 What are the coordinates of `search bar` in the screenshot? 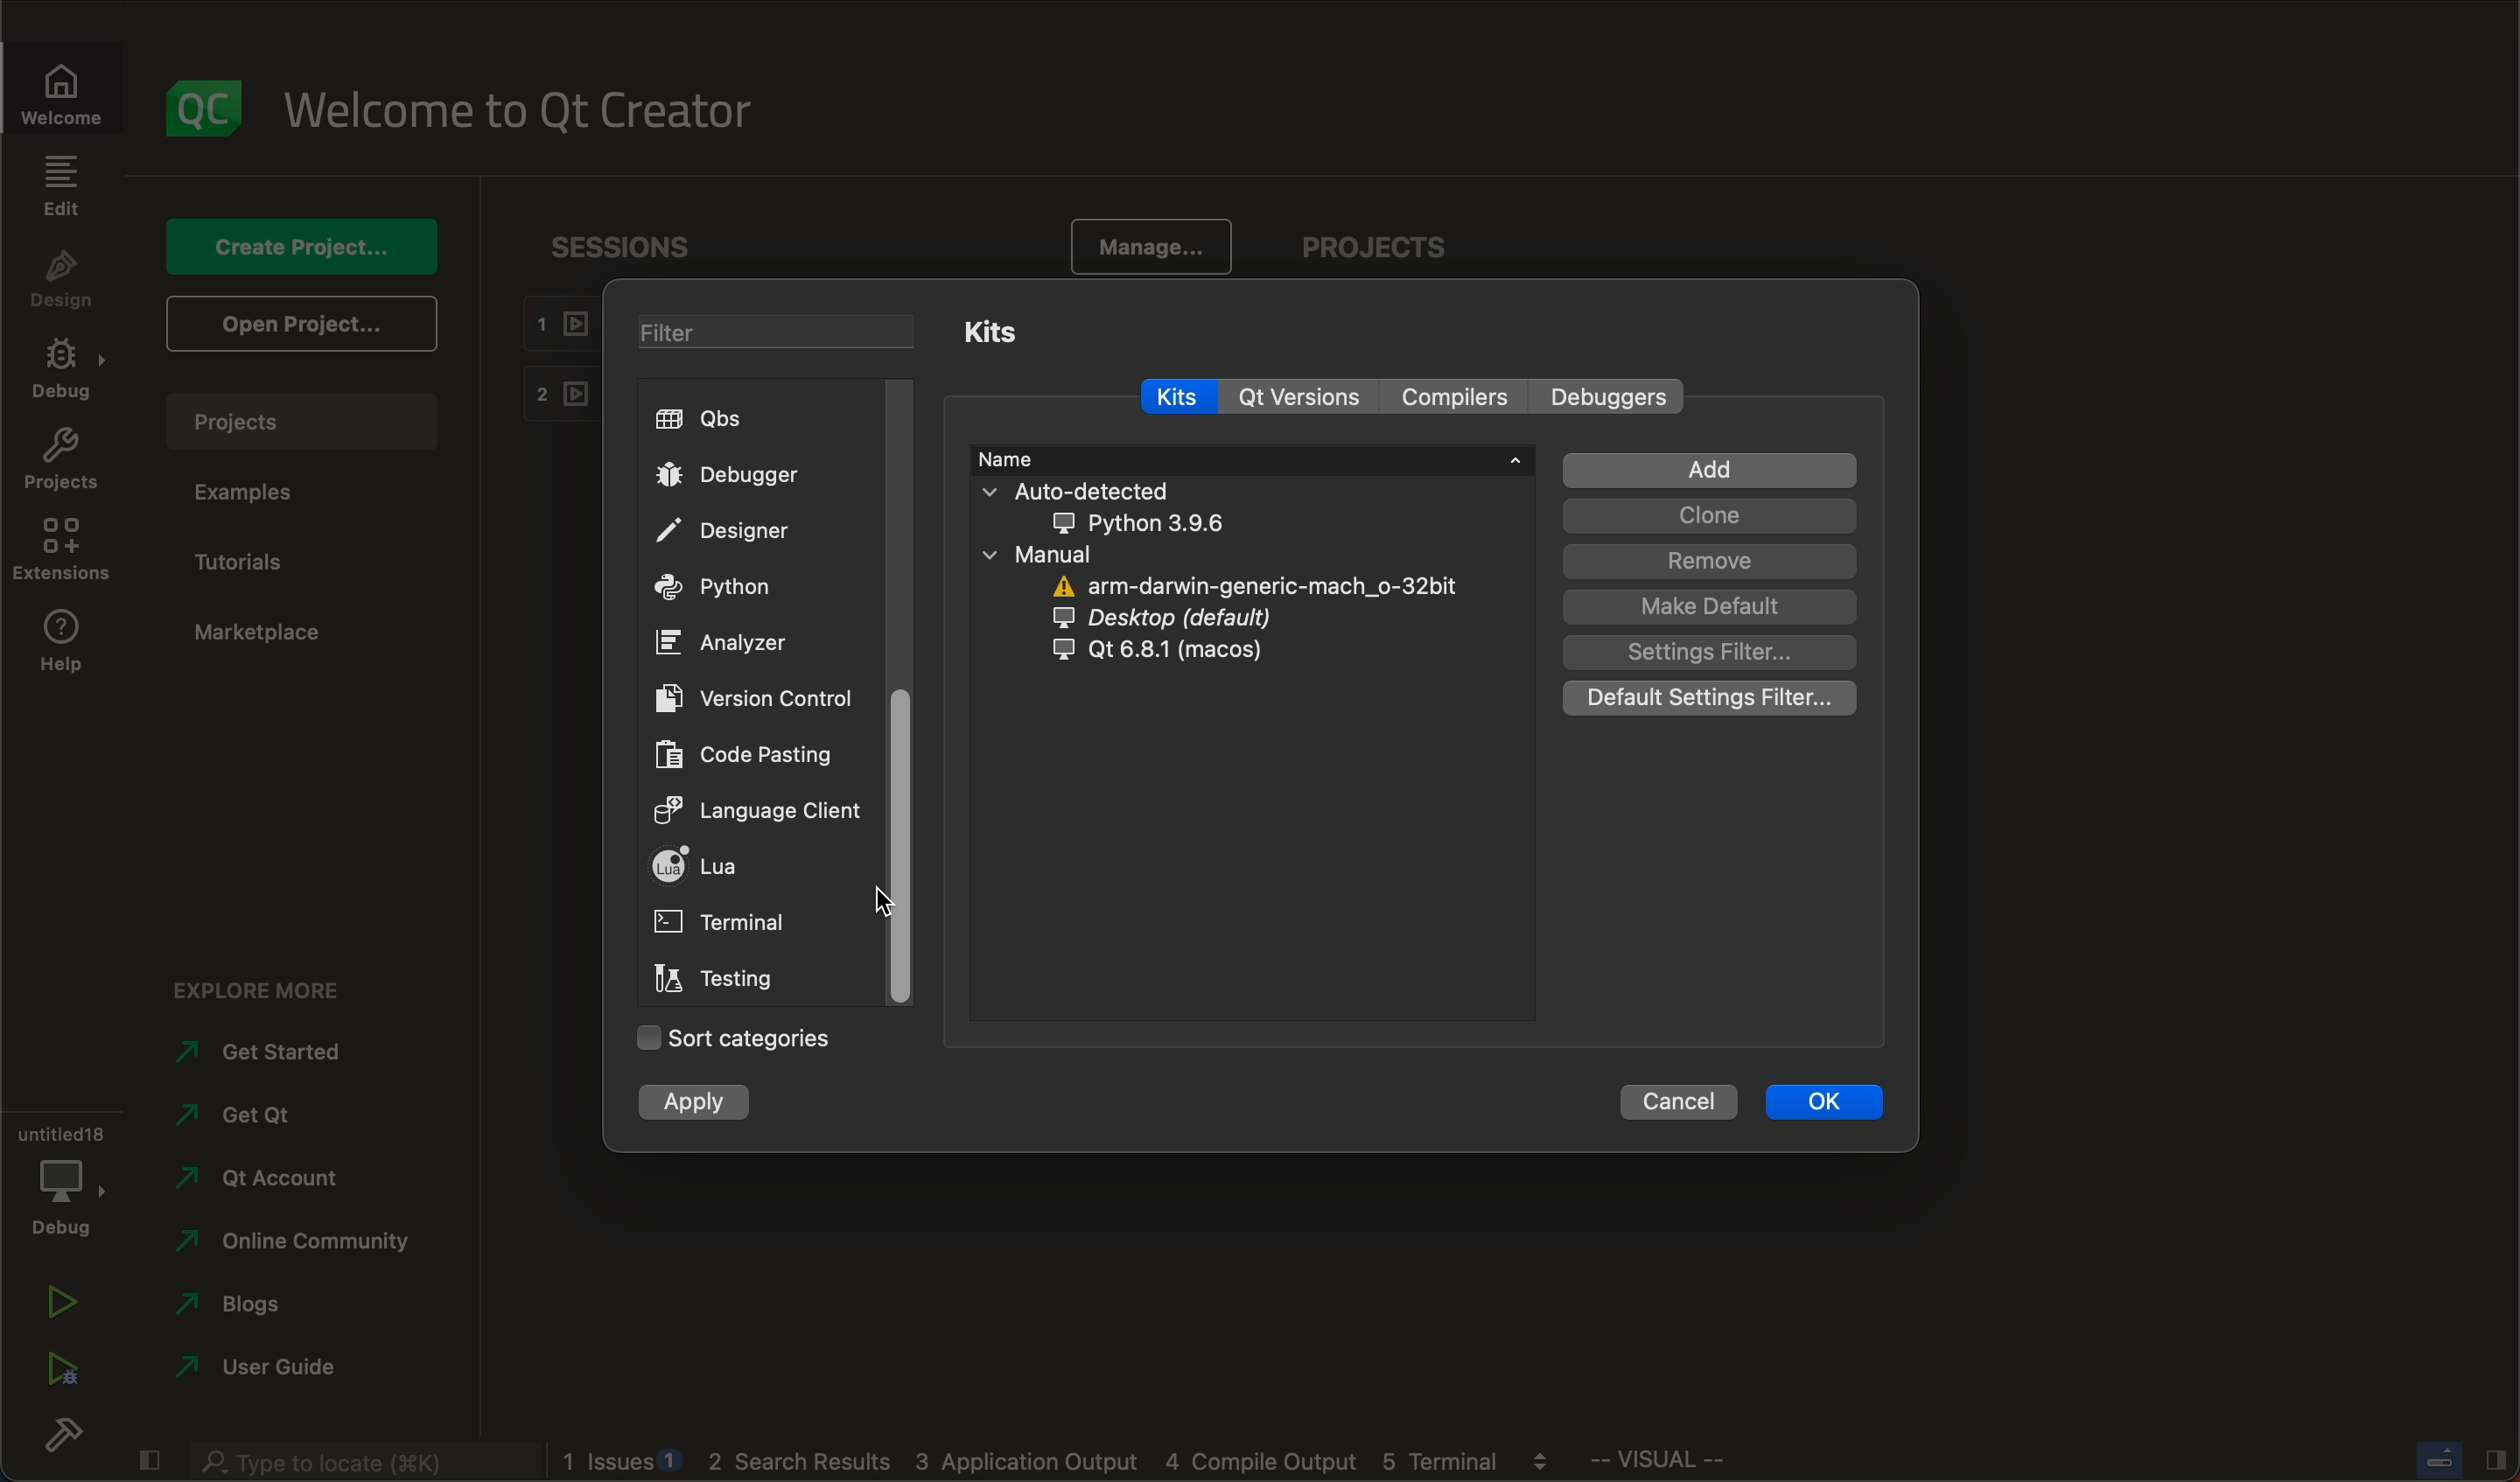 It's located at (350, 1460).